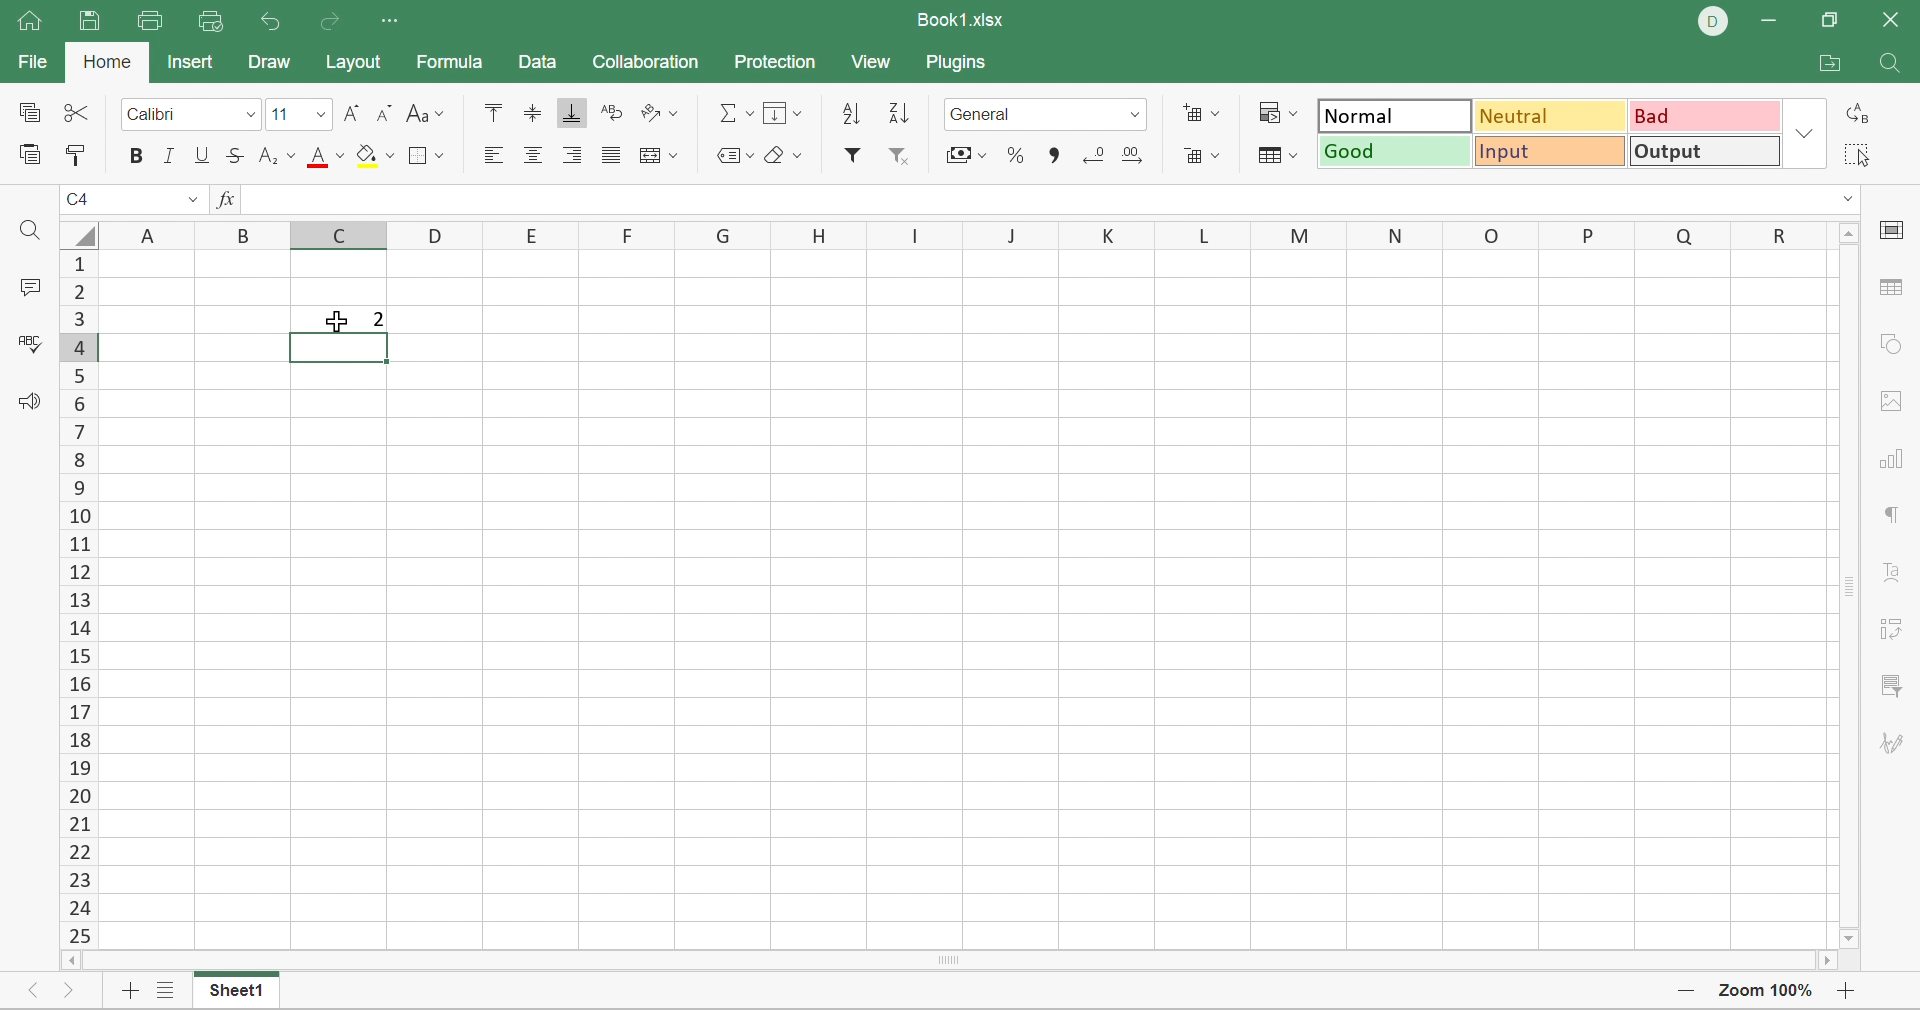 The image size is (1920, 1010). Describe the element at coordinates (272, 62) in the screenshot. I see `Draw` at that location.